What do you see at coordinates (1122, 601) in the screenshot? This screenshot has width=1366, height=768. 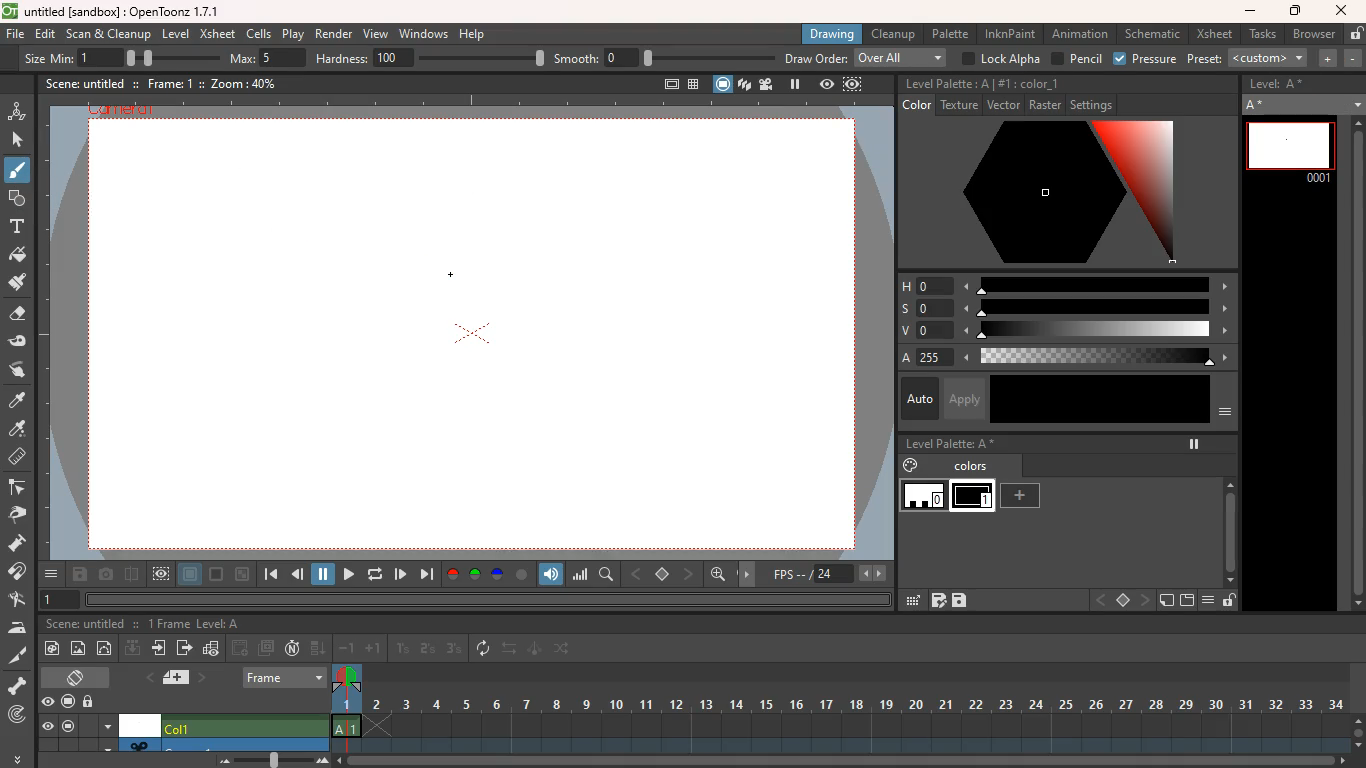 I see `stop` at bounding box center [1122, 601].